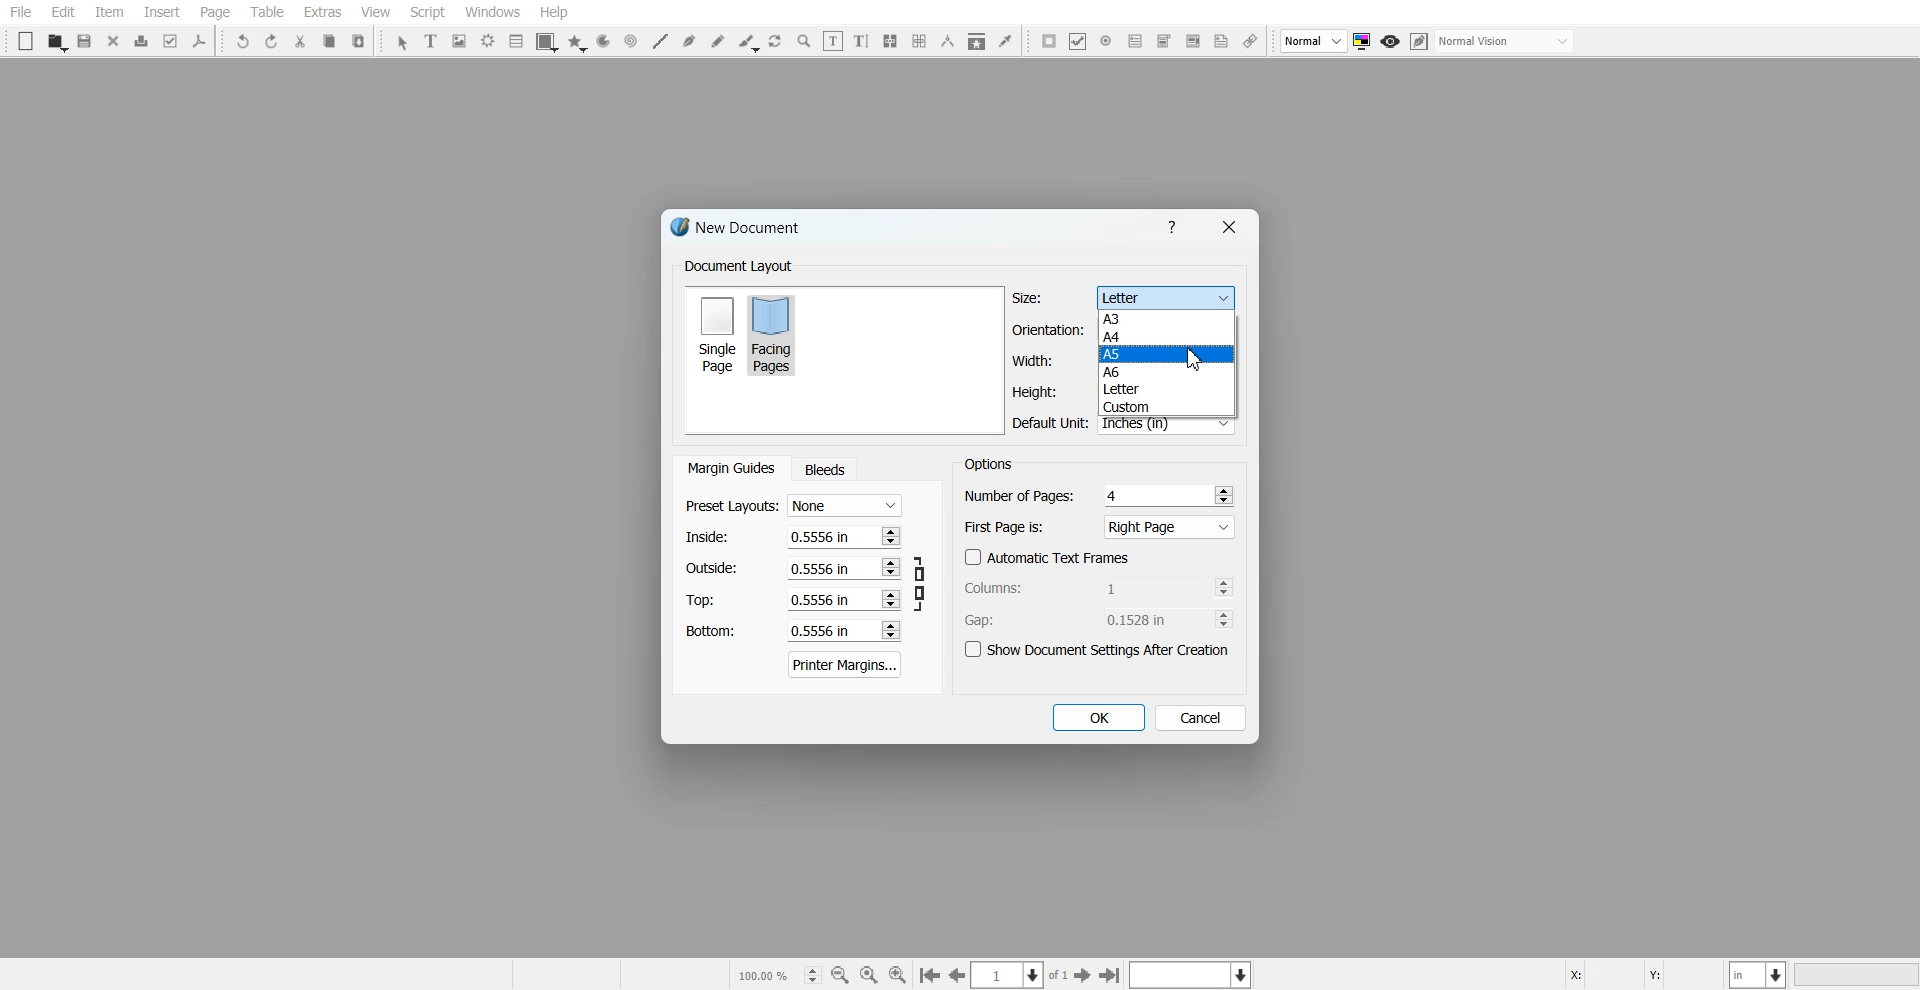 Image resolution: width=1920 pixels, height=990 pixels. What do you see at coordinates (109, 13) in the screenshot?
I see `Item` at bounding box center [109, 13].